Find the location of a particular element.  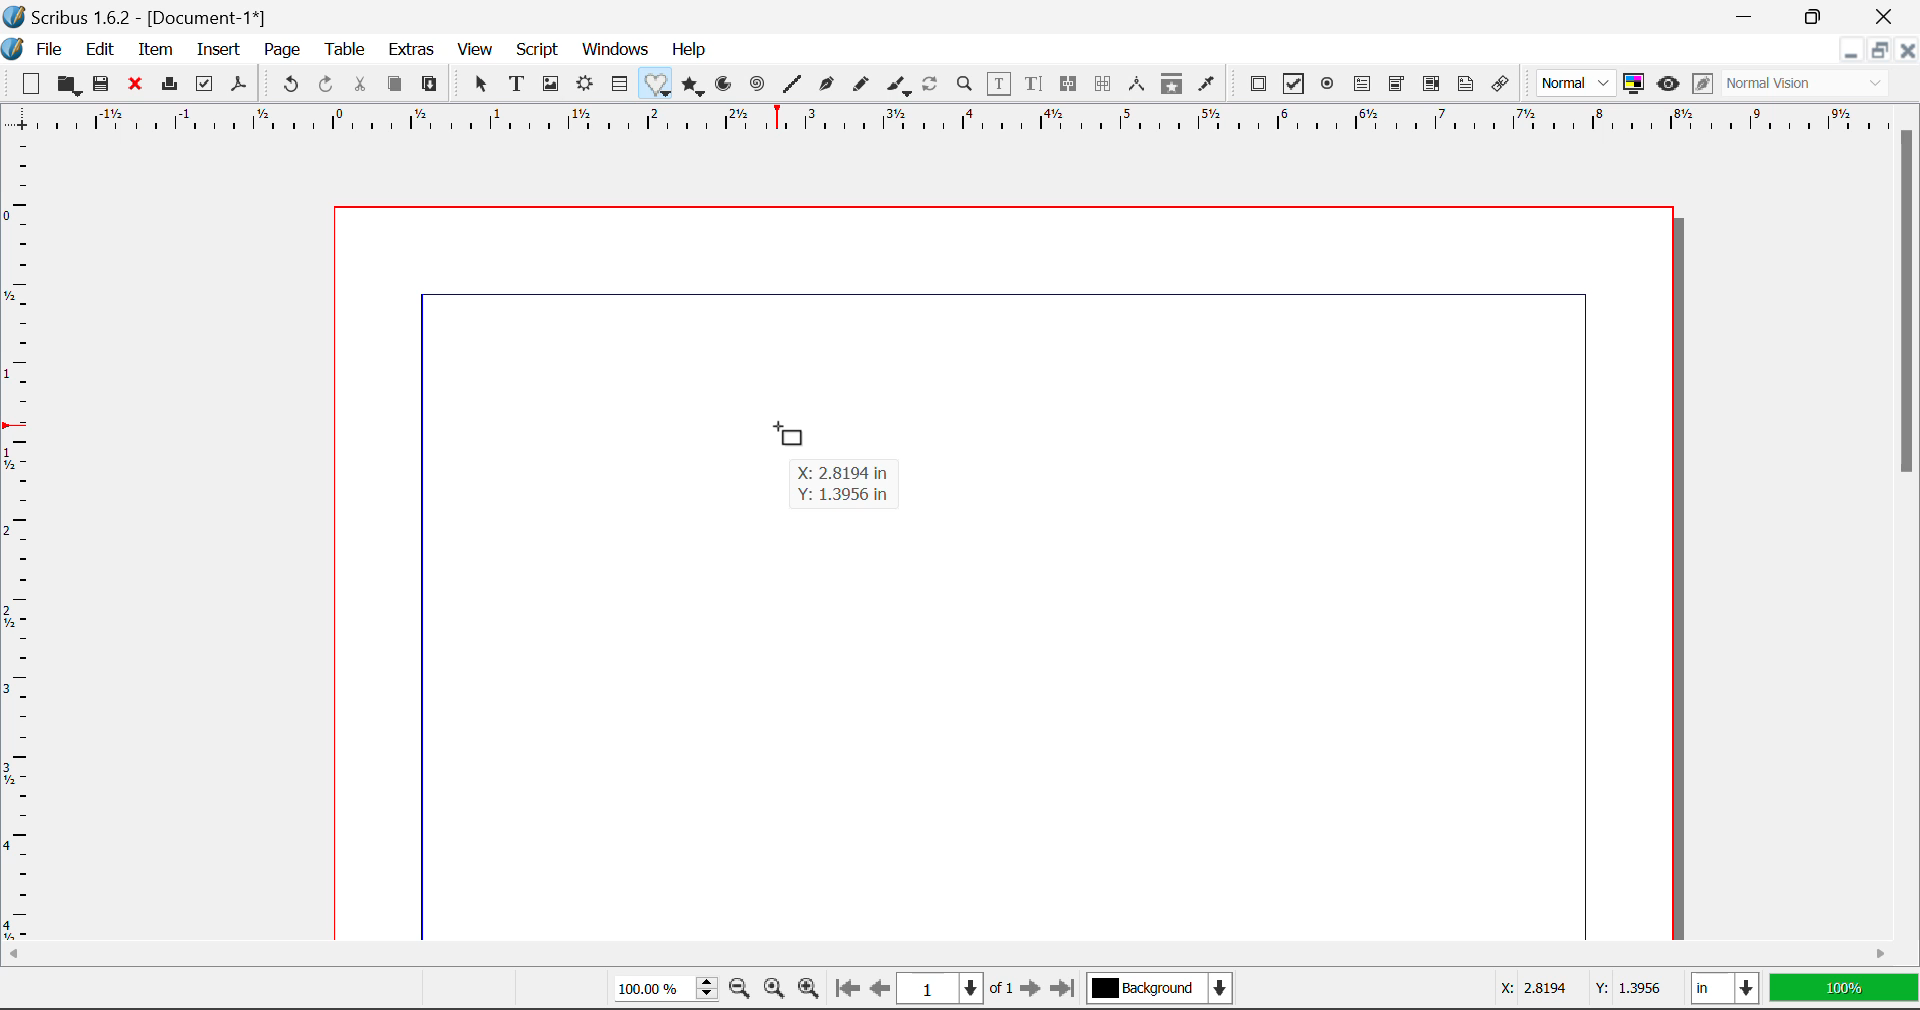

Cursor Coordinates is located at coordinates (845, 484).